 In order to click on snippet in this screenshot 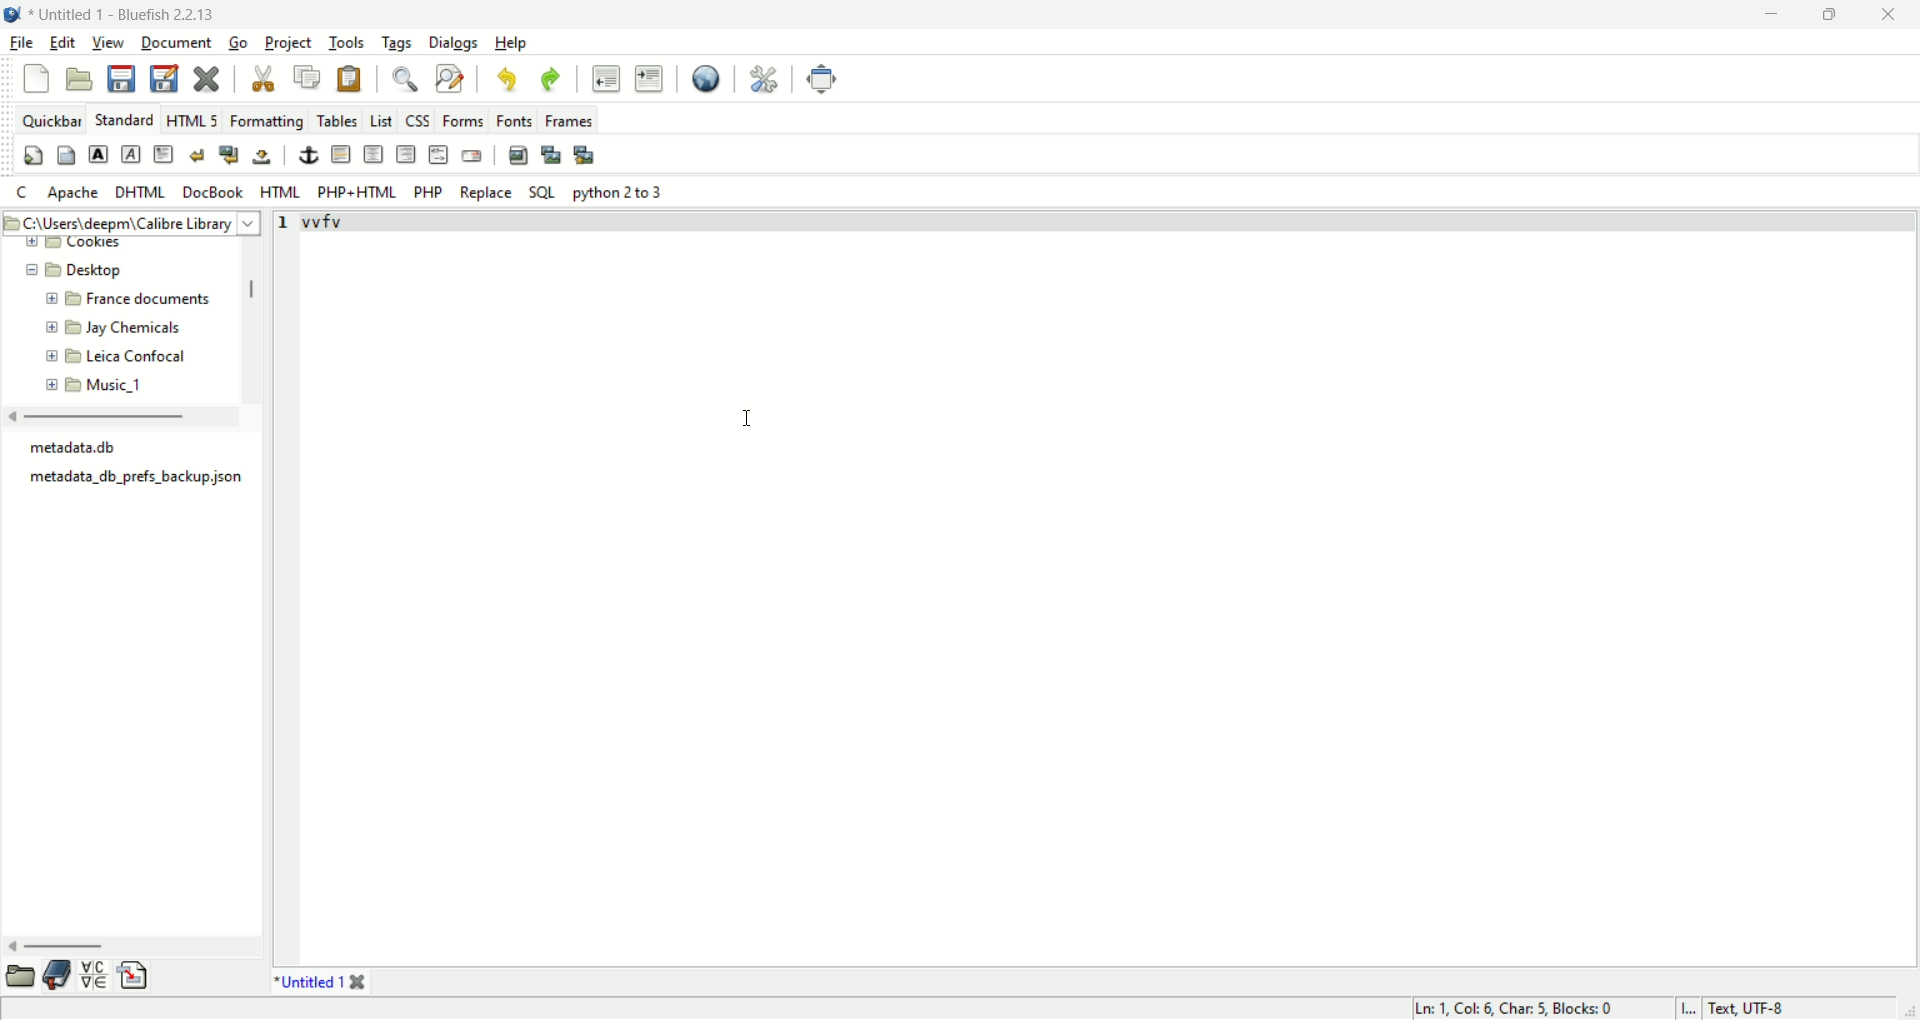, I will do `click(133, 975)`.